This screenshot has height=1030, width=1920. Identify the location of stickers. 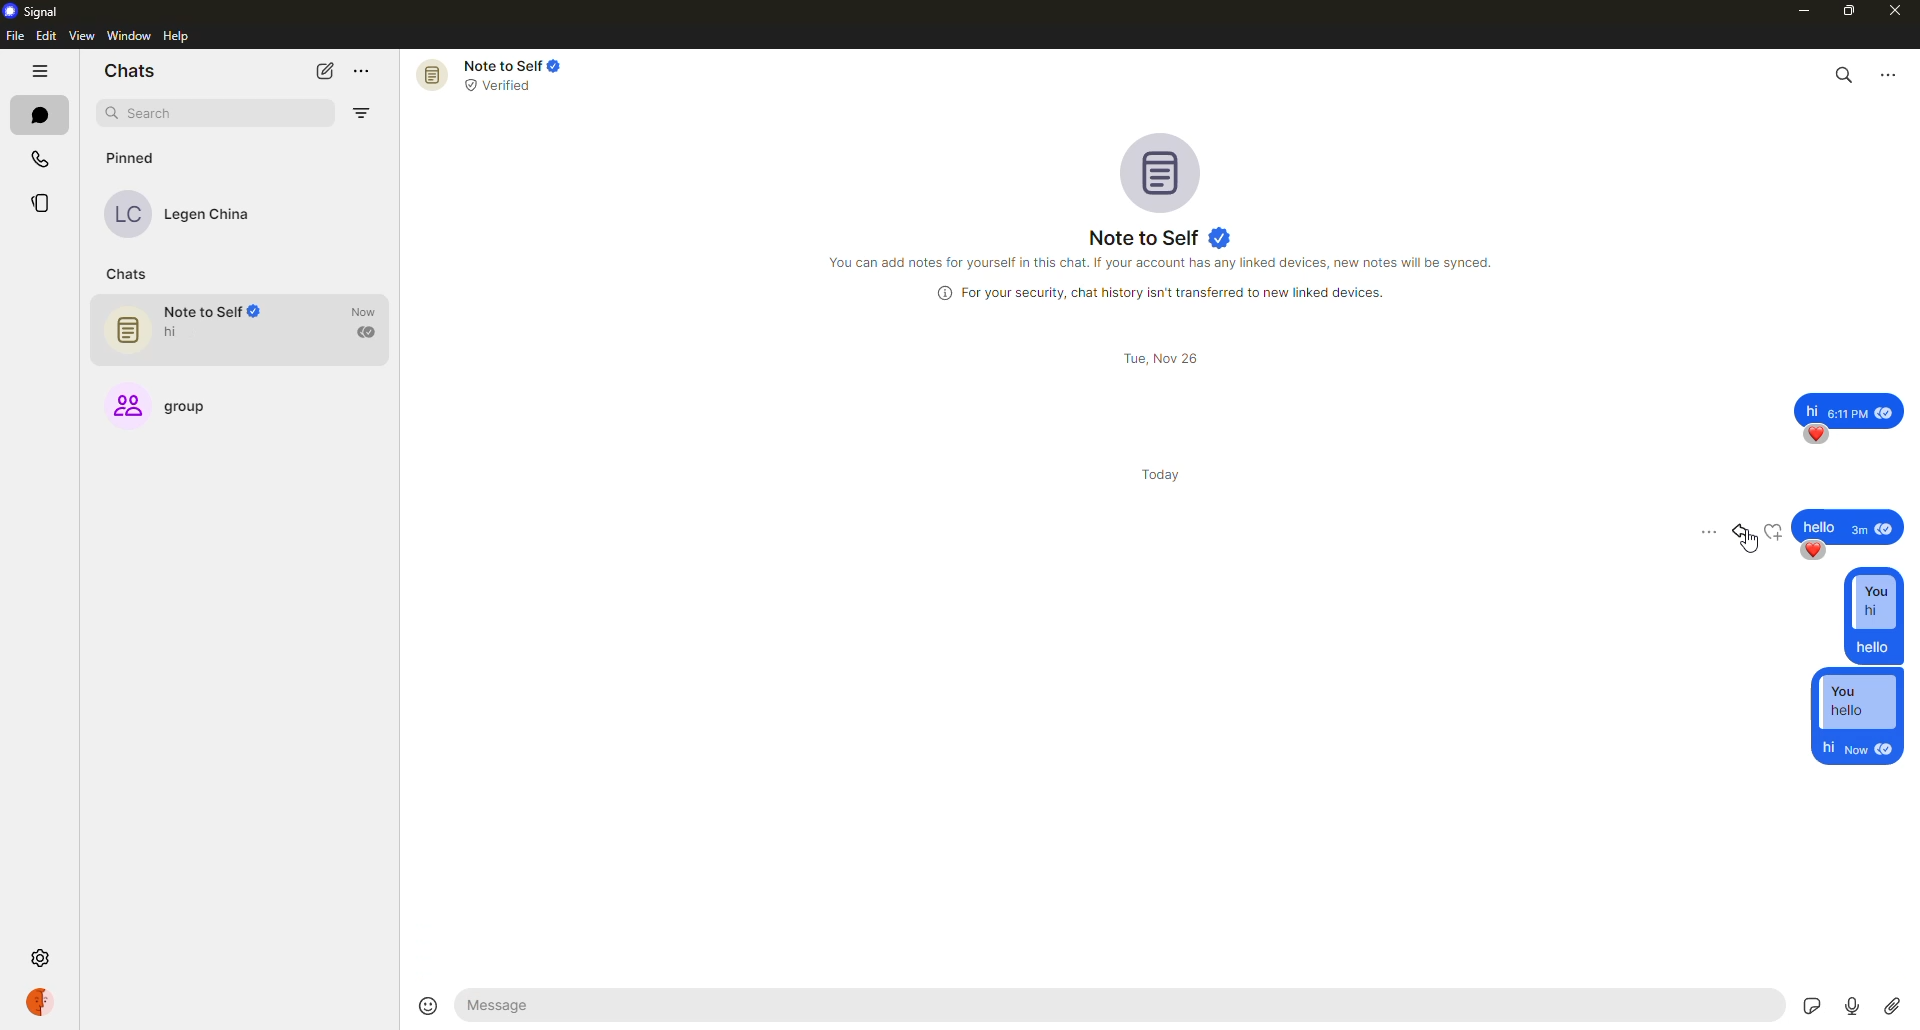
(1798, 1002).